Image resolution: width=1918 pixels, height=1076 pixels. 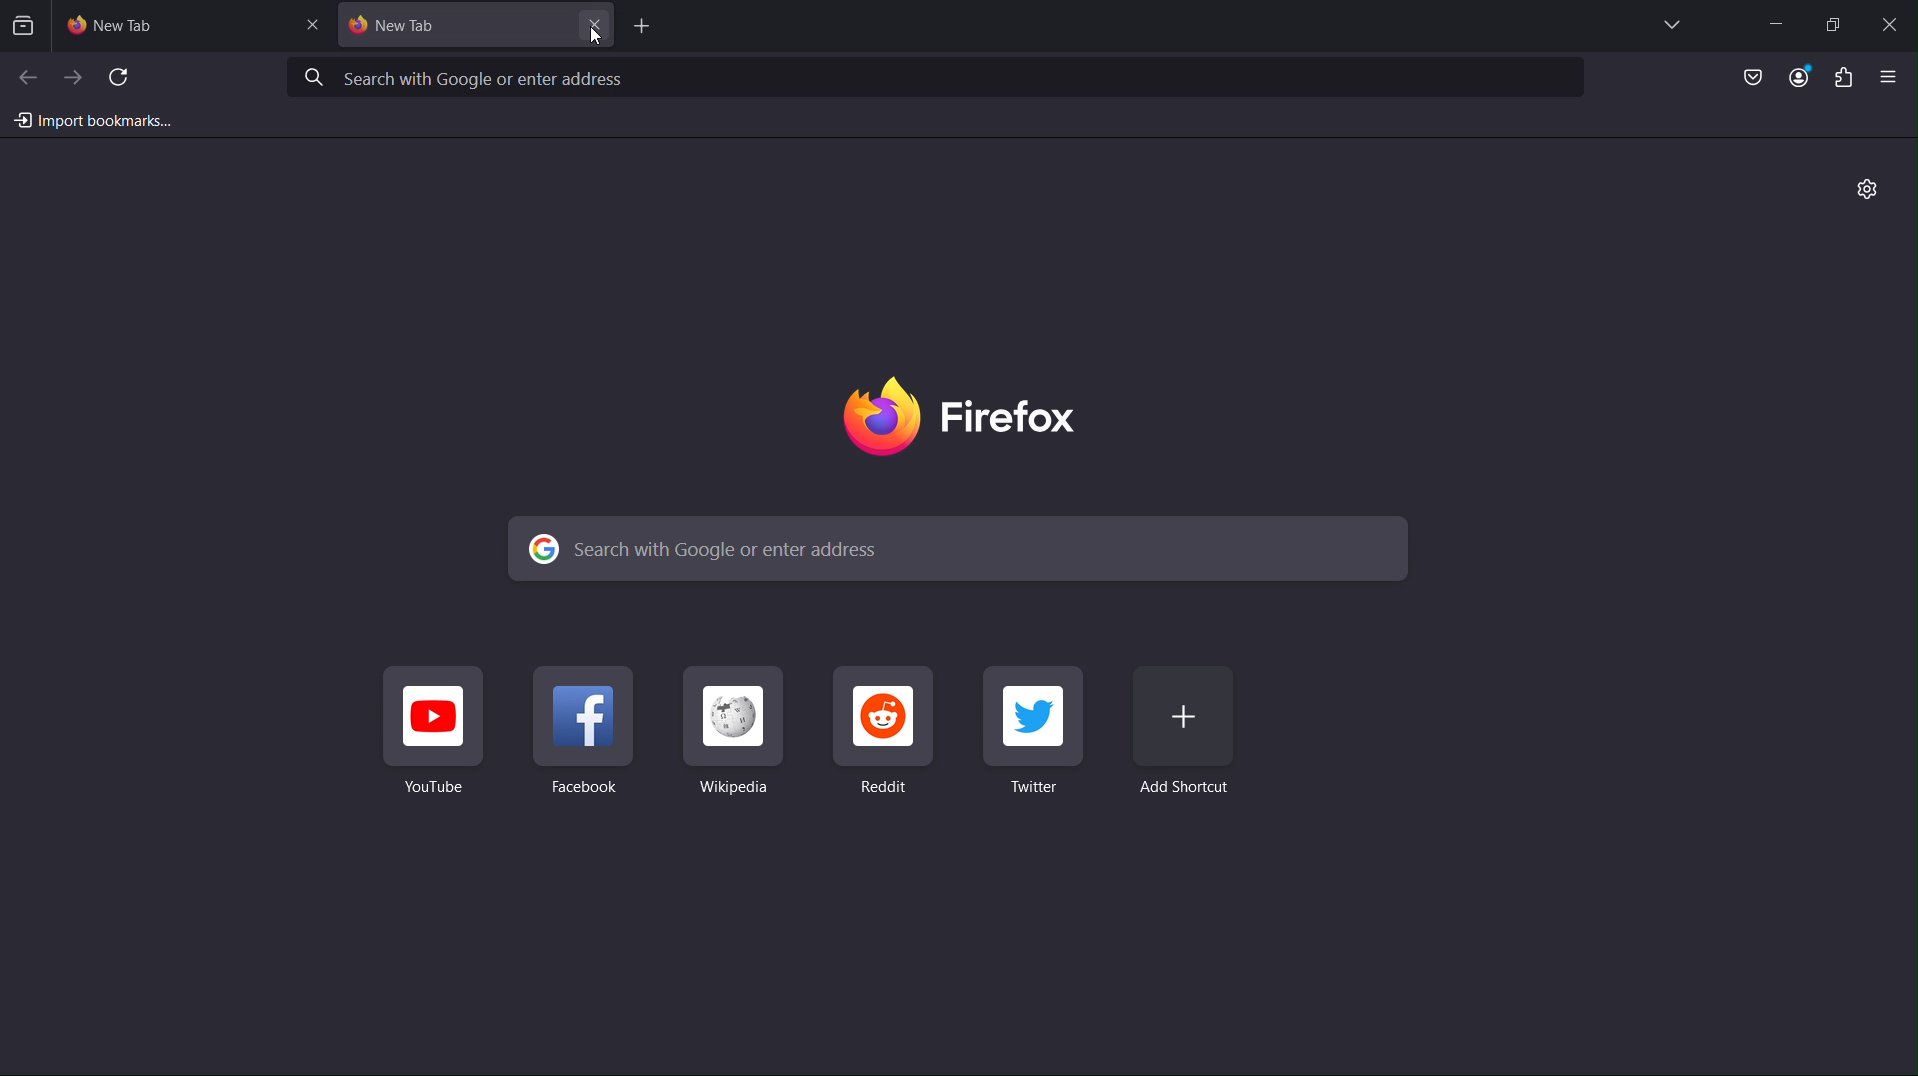 What do you see at coordinates (1037, 741) in the screenshot?
I see `Twitter Shortcut` at bounding box center [1037, 741].